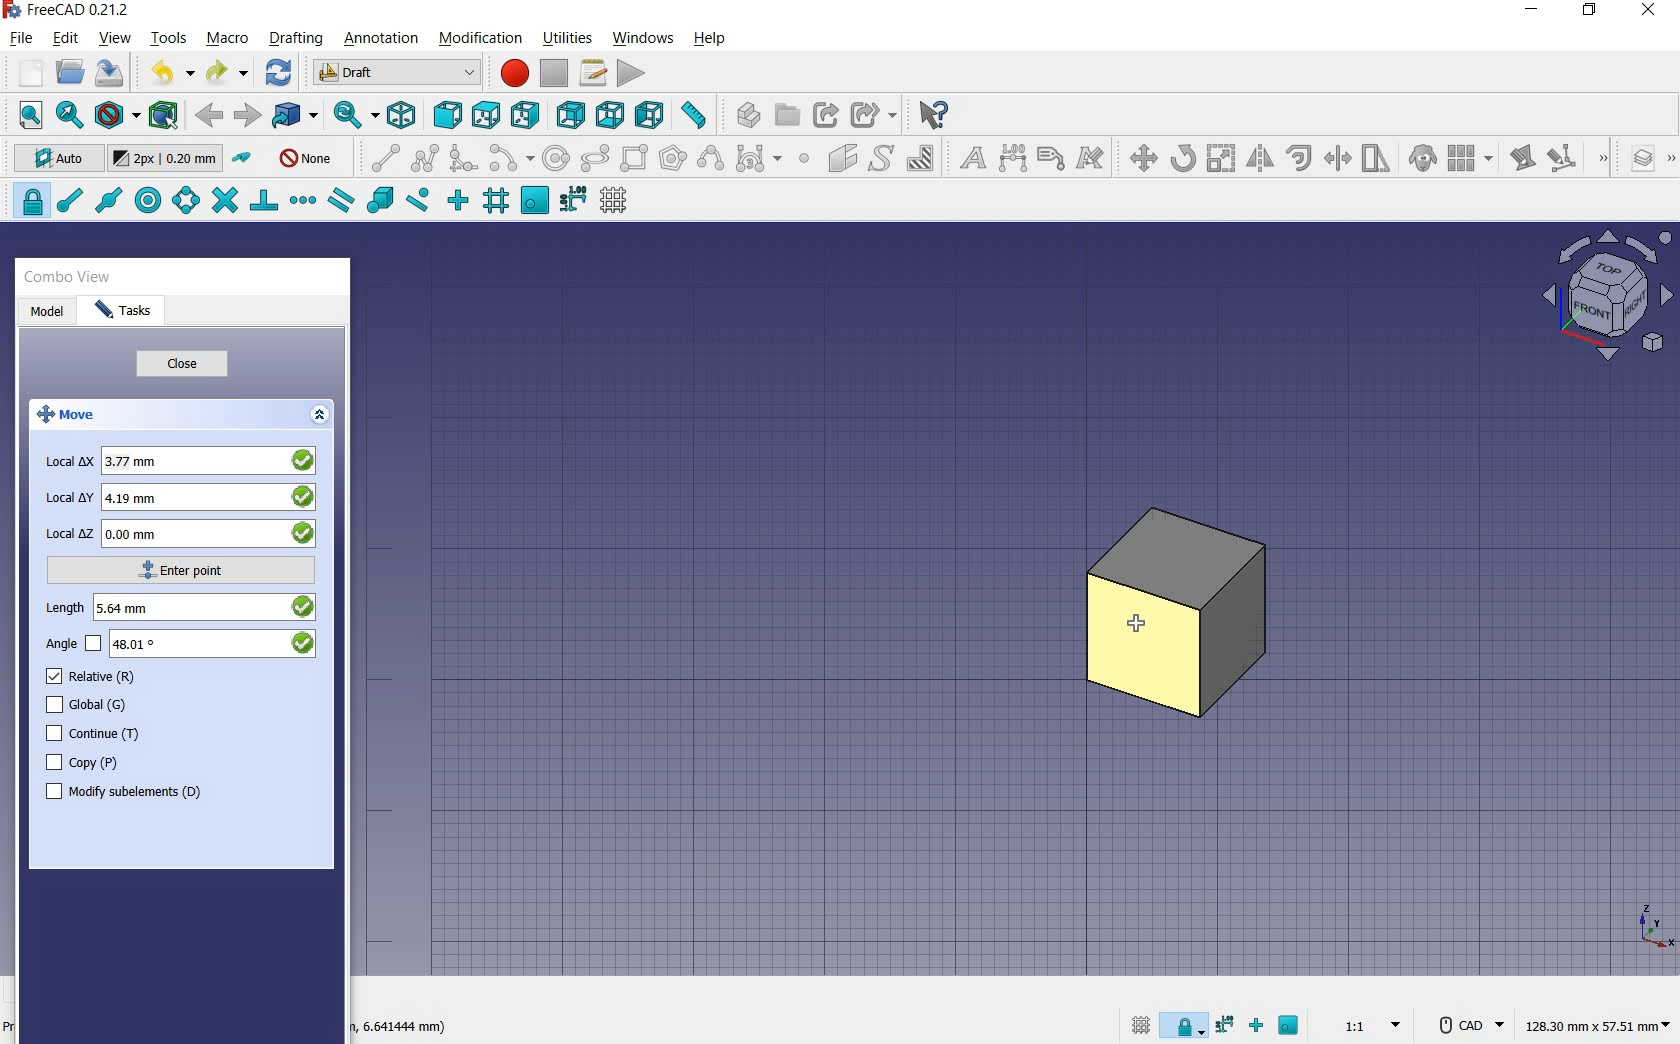 Image resolution: width=1680 pixels, height=1044 pixels. What do you see at coordinates (1468, 157) in the screenshot?
I see `array tools` at bounding box center [1468, 157].